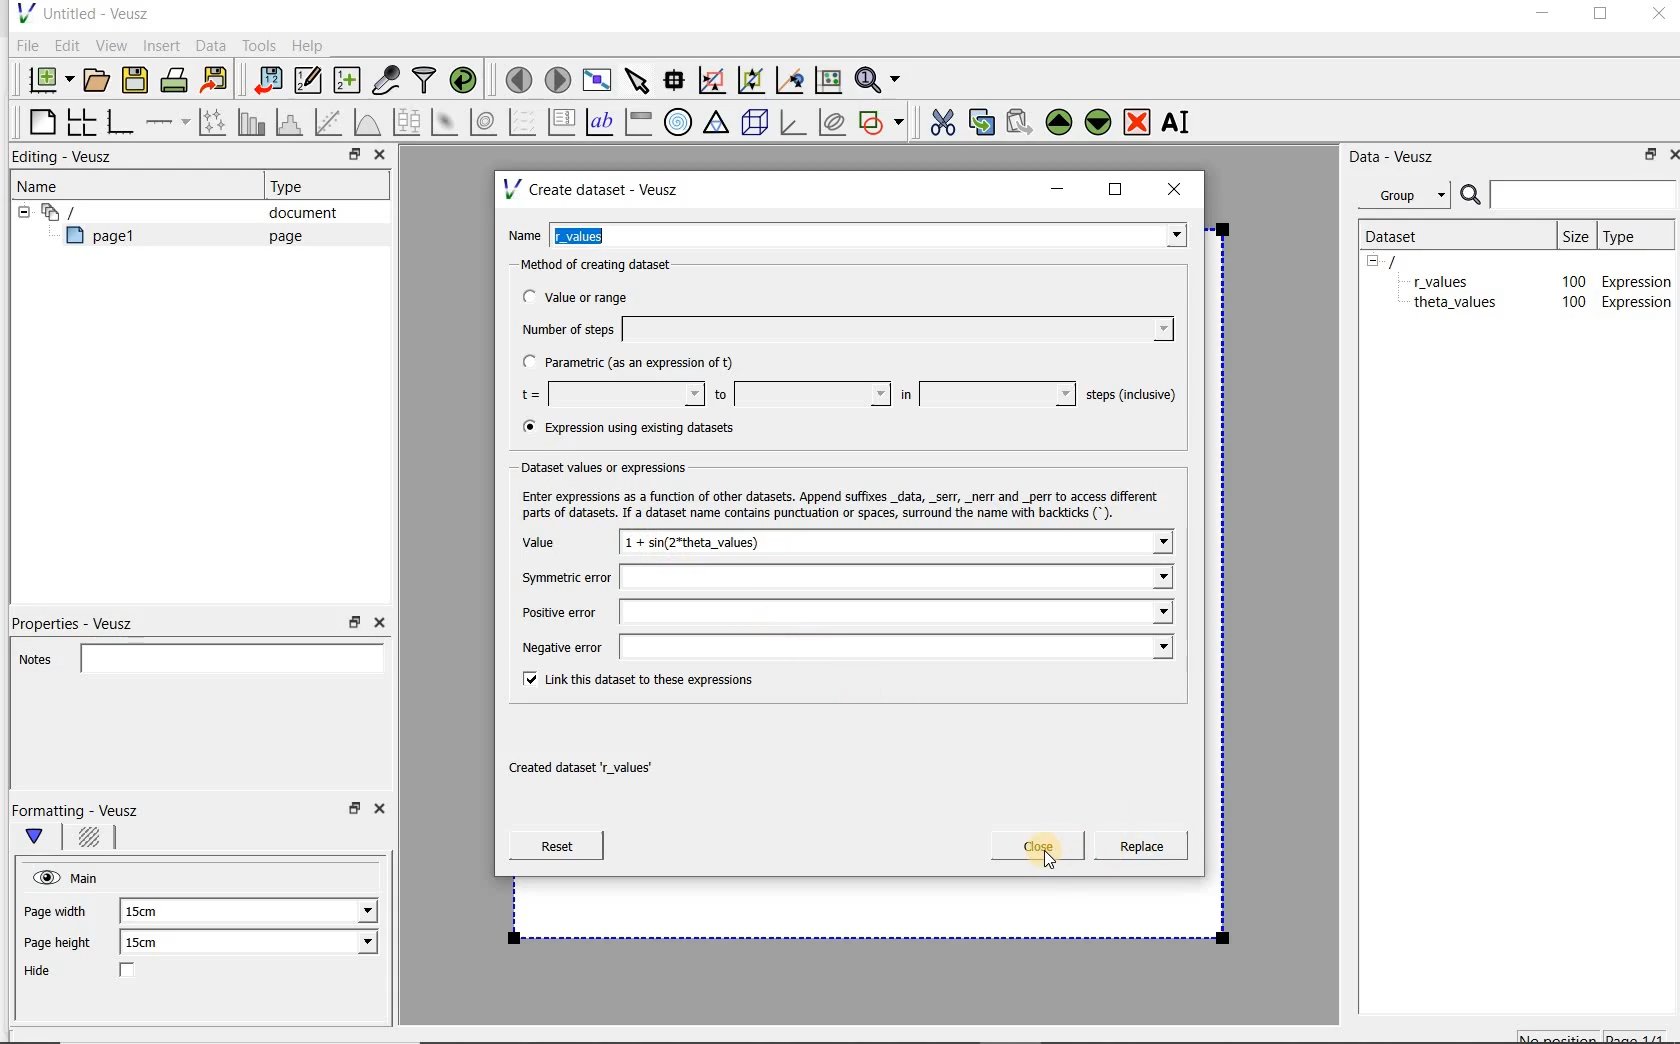 The height and width of the screenshot is (1044, 1680). I want to click on Symmetric error, so click(842, 579).